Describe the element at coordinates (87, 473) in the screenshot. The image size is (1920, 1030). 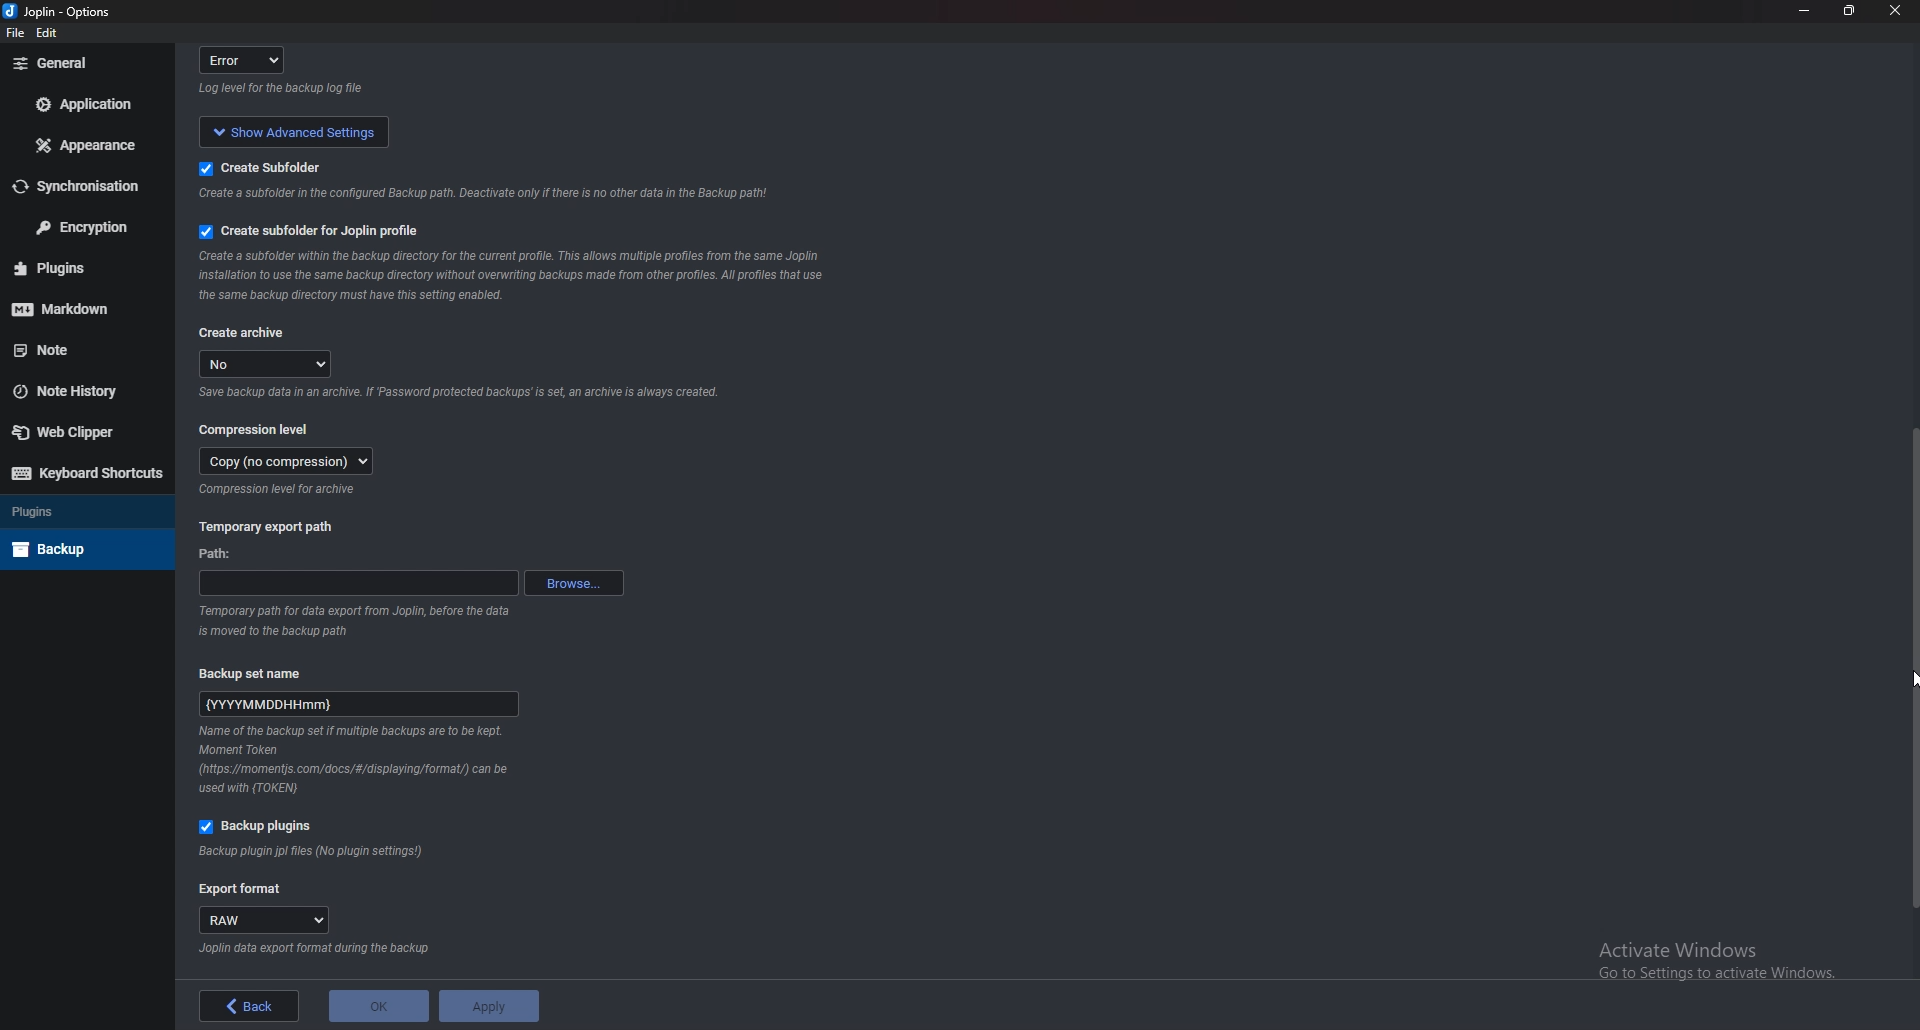
I see `Keyboard shortcuts` at that location.